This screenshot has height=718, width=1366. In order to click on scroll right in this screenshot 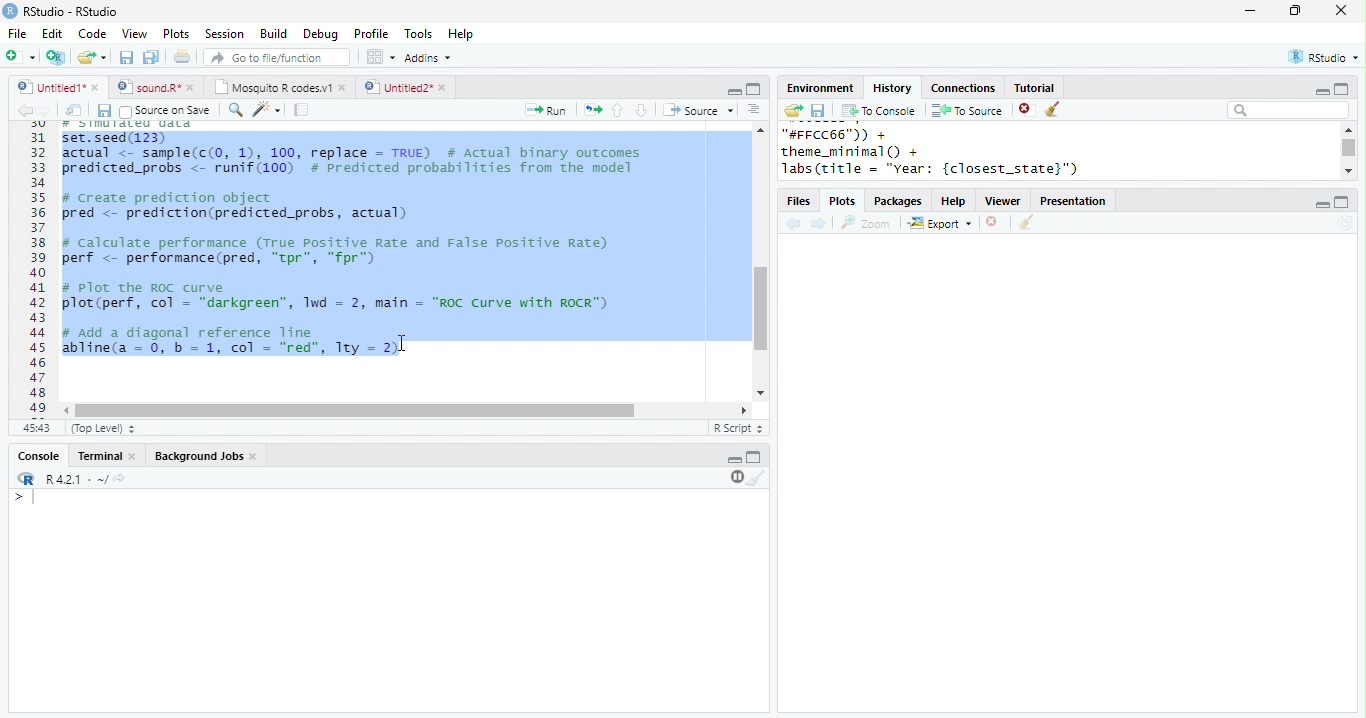, I will do `click(740, 410)`.